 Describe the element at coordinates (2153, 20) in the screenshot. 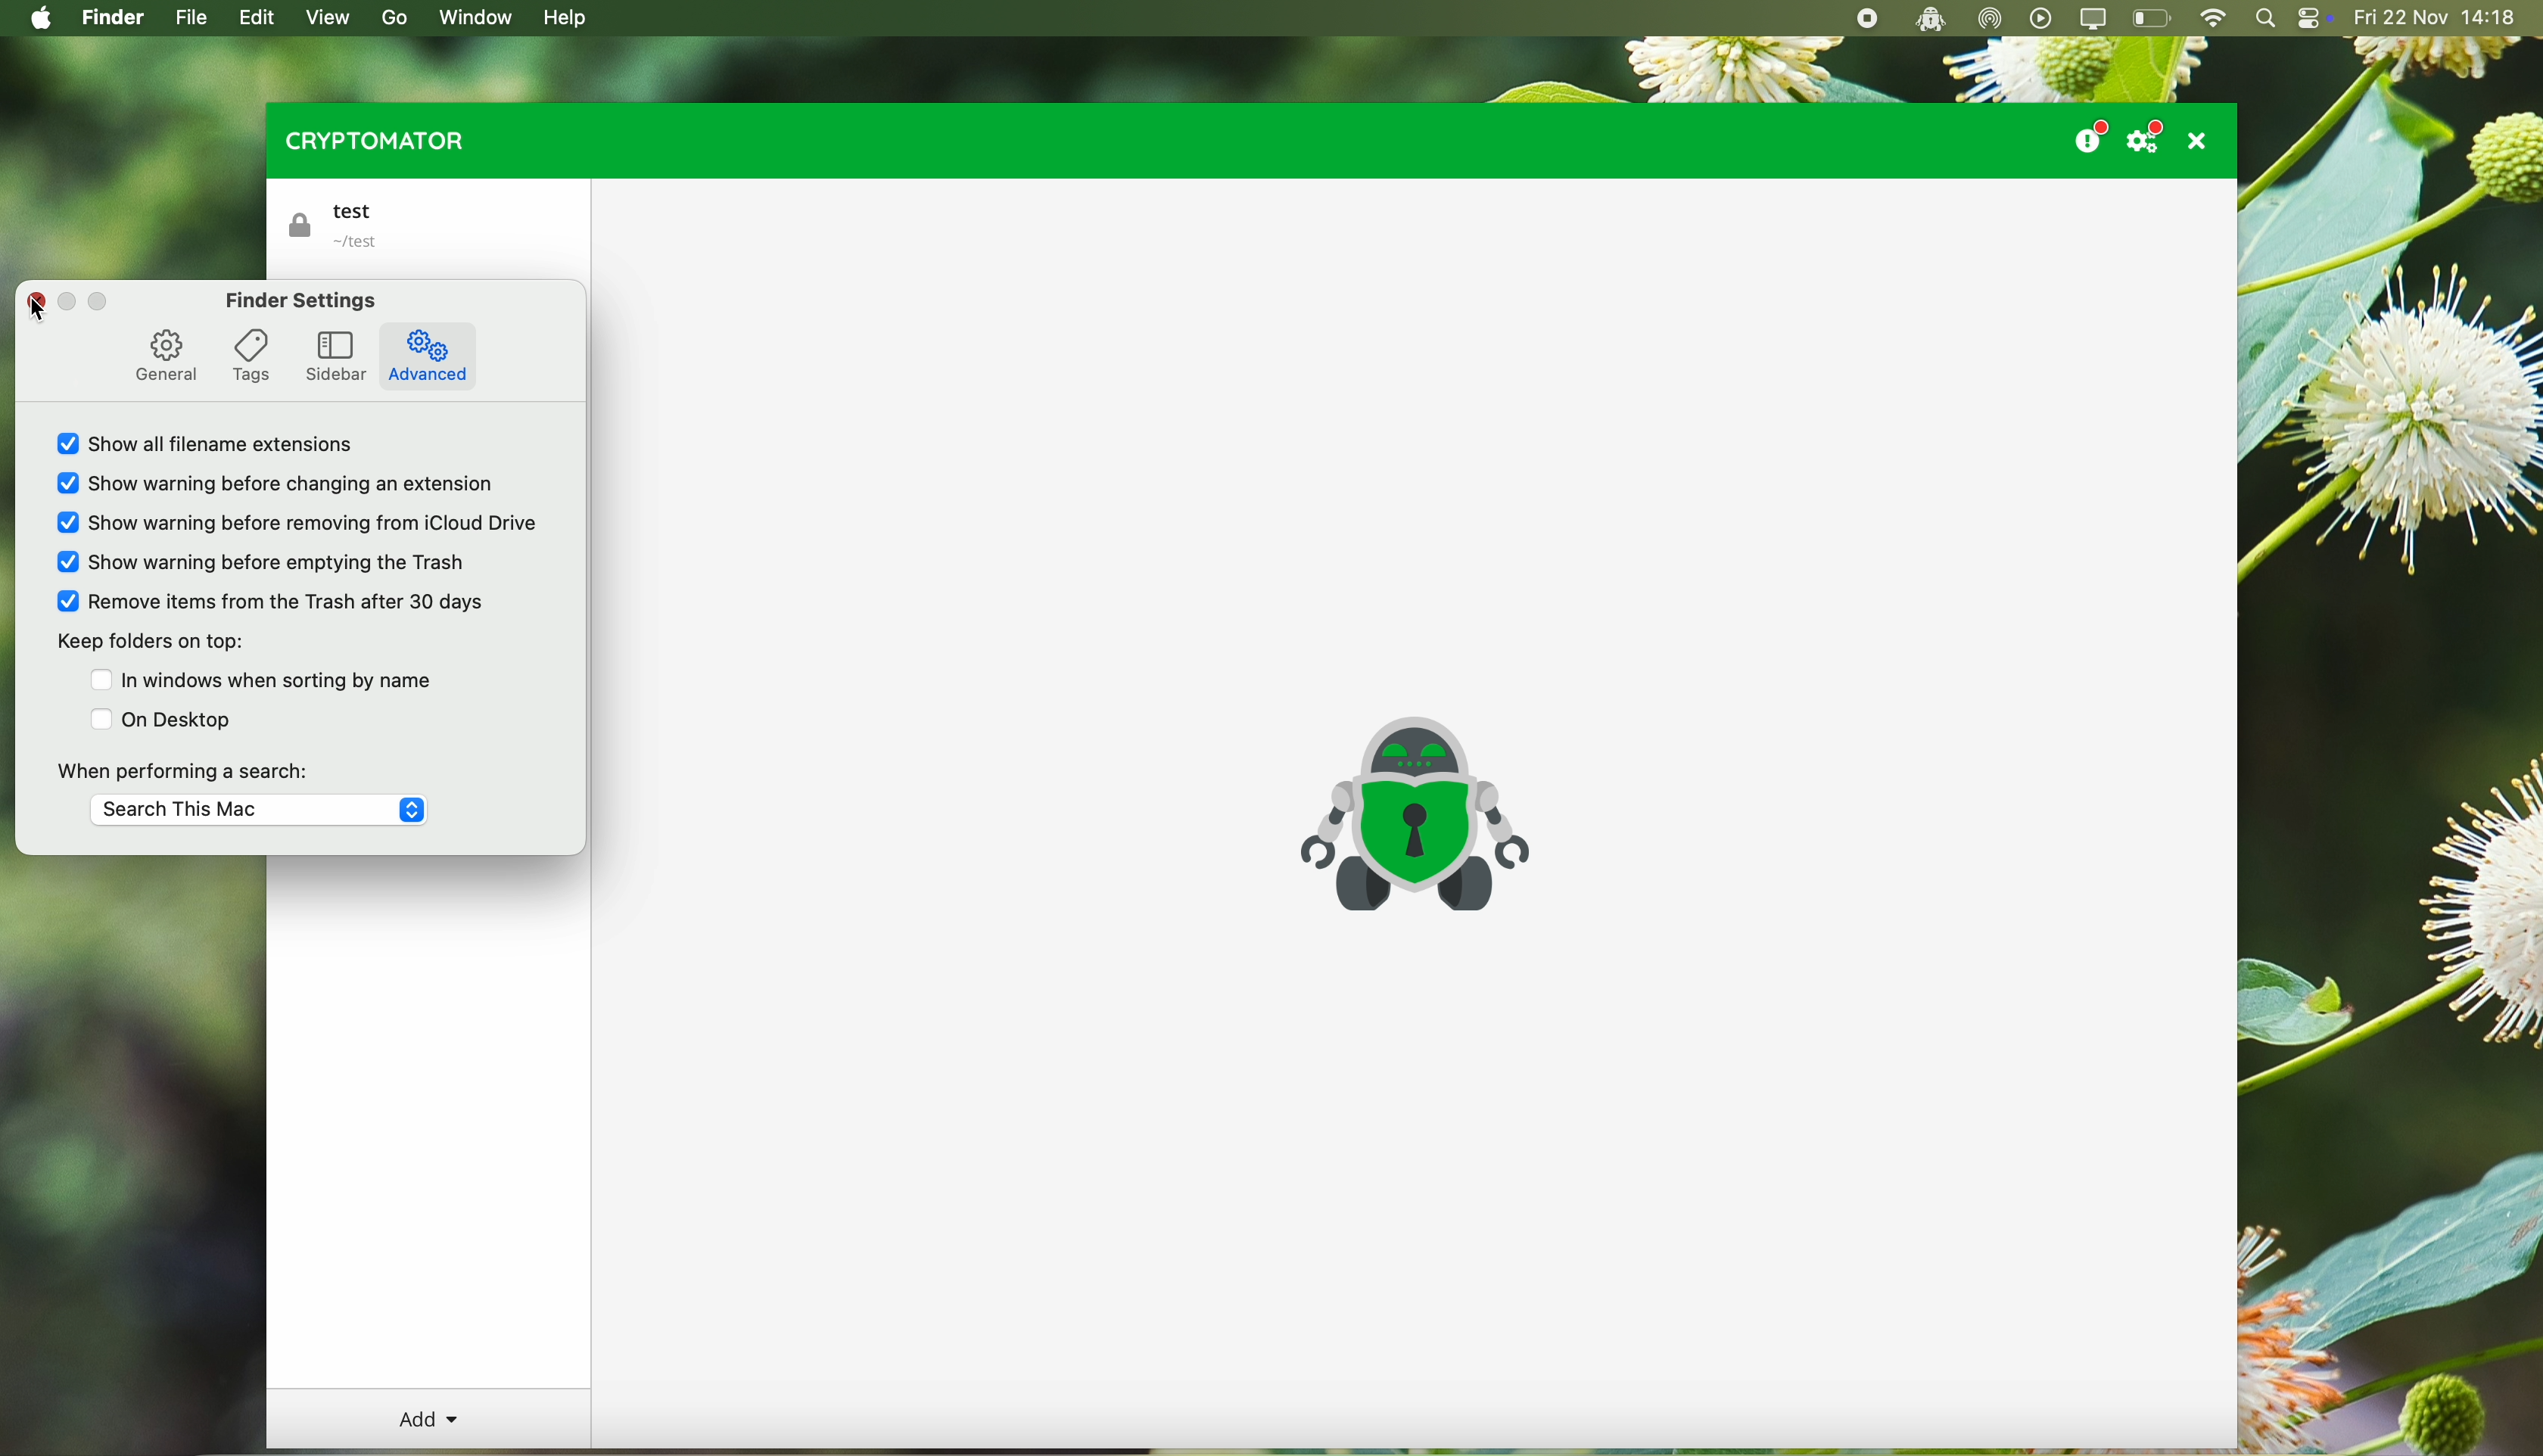

I see `battery` at that location.